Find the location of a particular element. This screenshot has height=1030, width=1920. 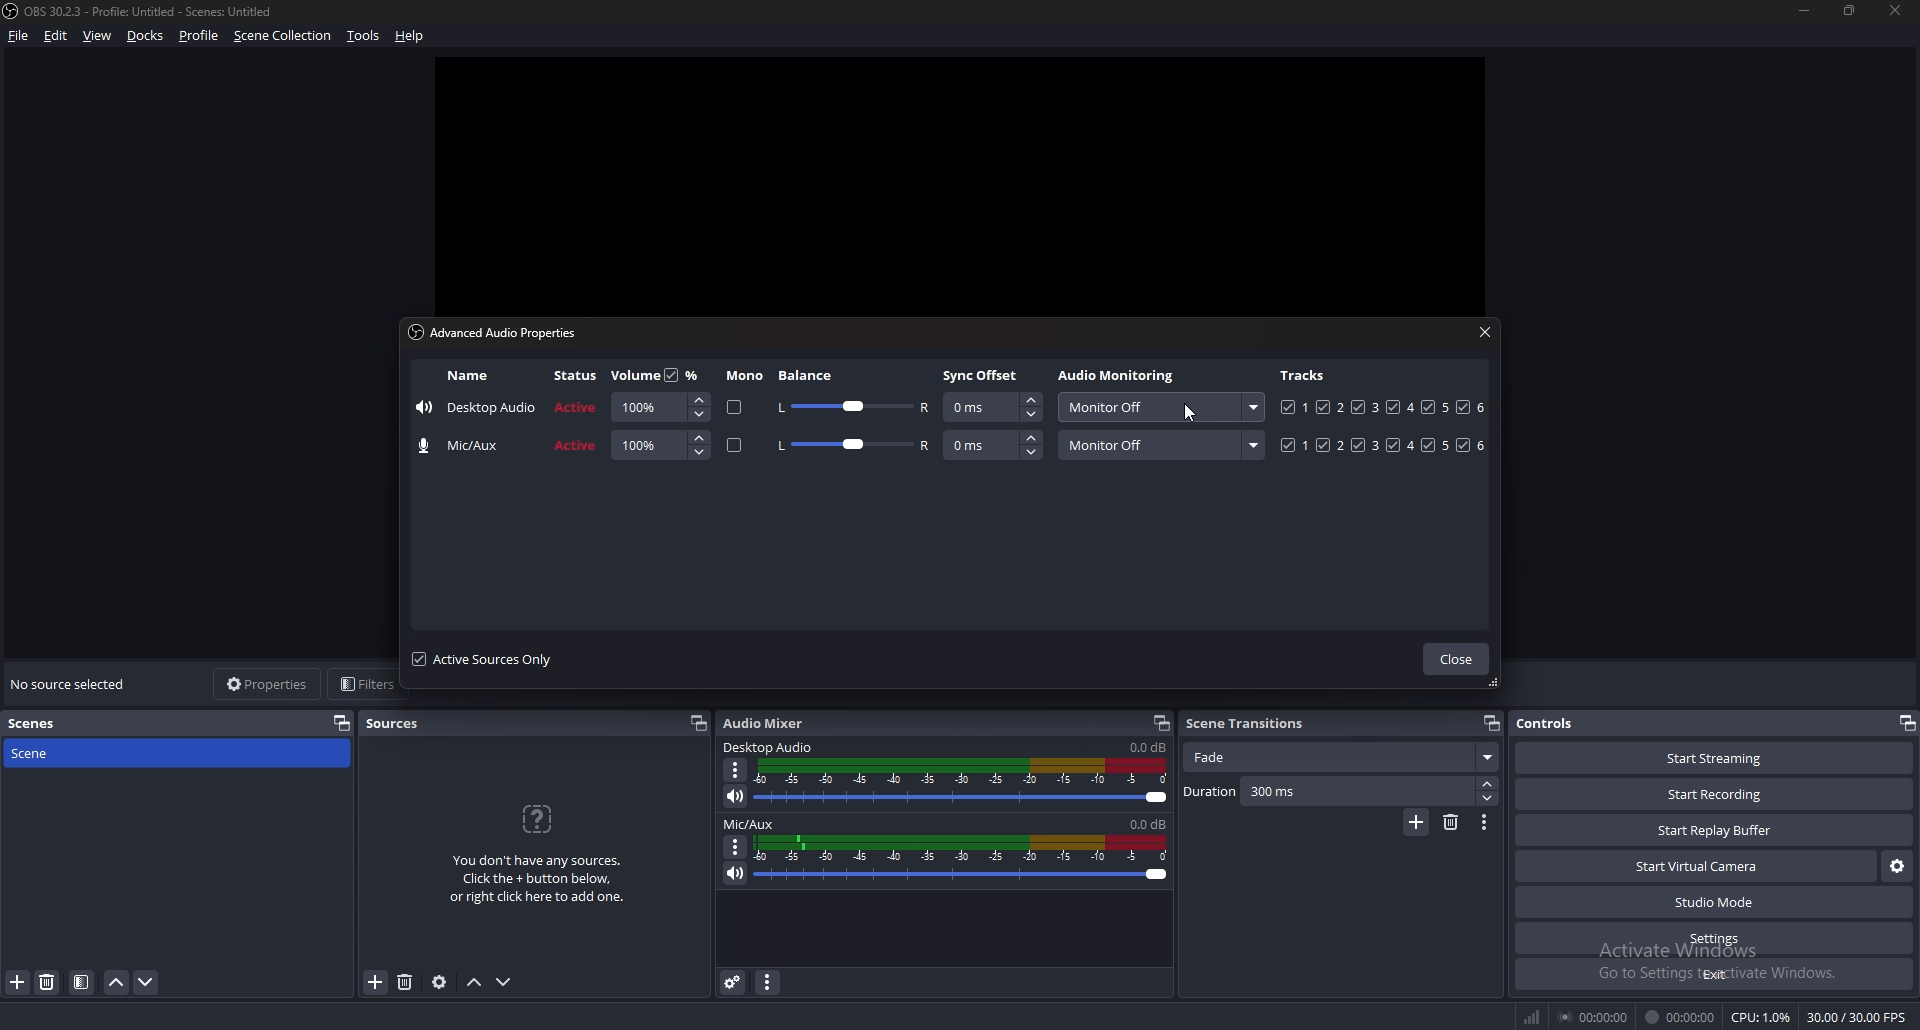

start virtual camera is located at coordinates (1697, 867).